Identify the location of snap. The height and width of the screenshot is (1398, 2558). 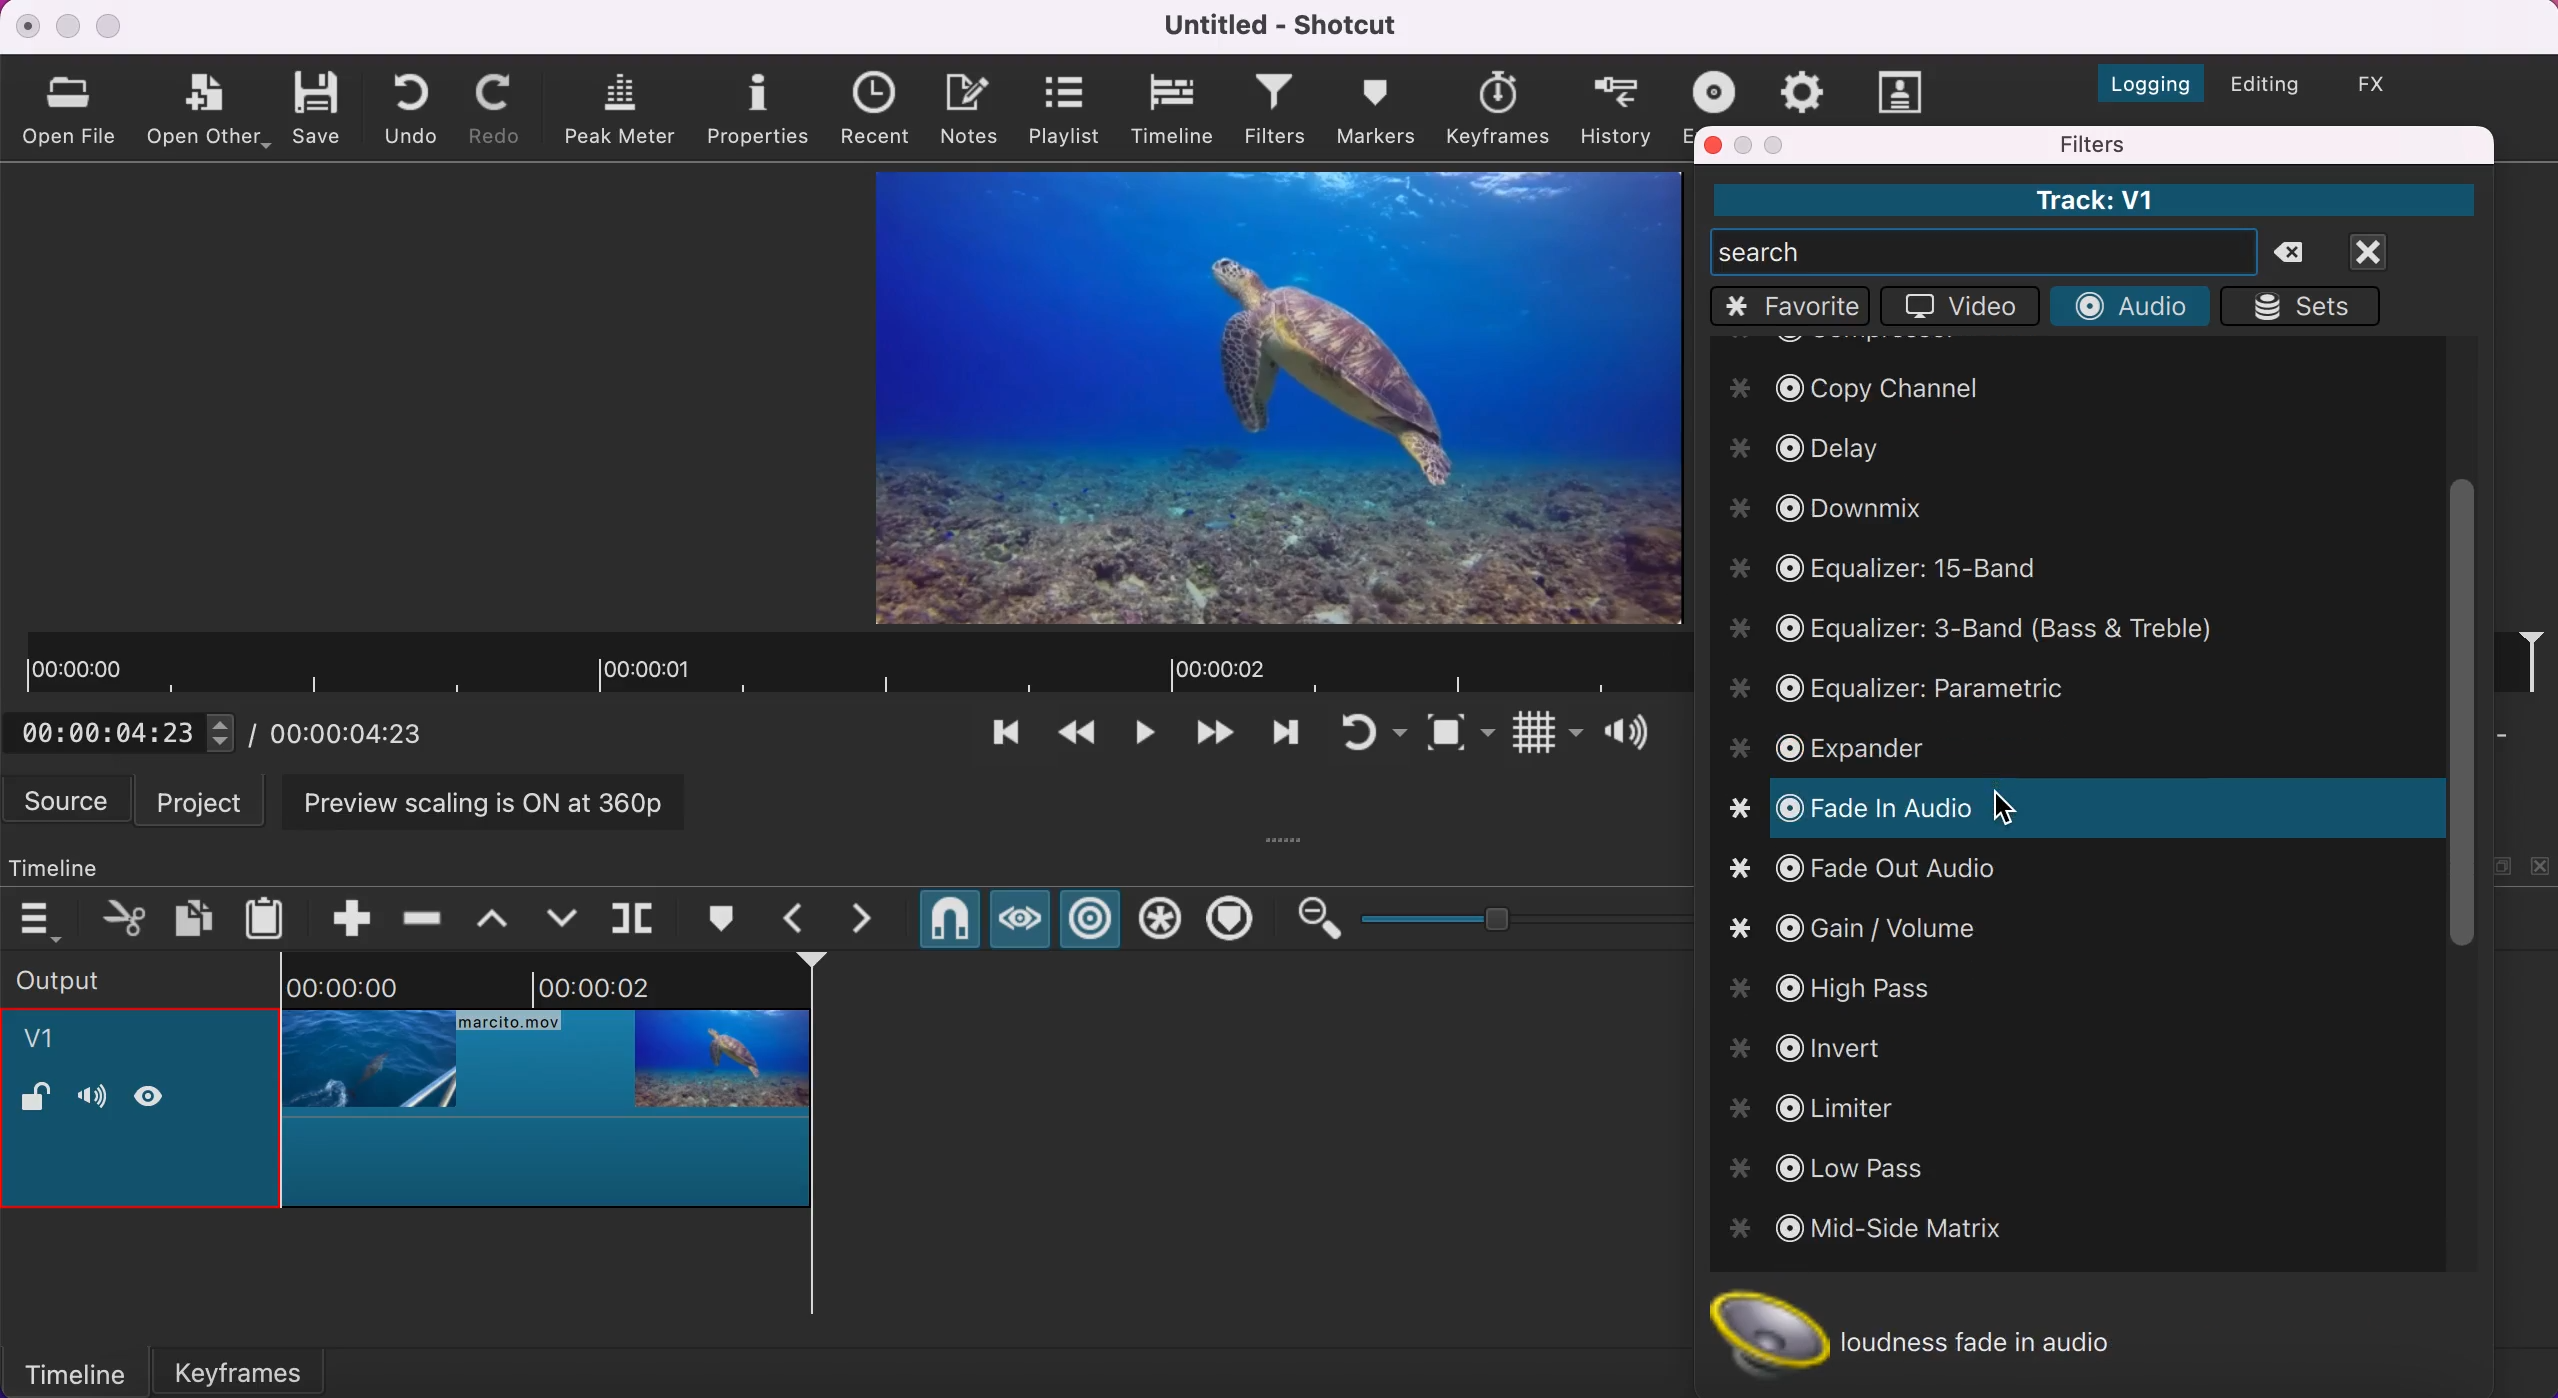
(948, 923).